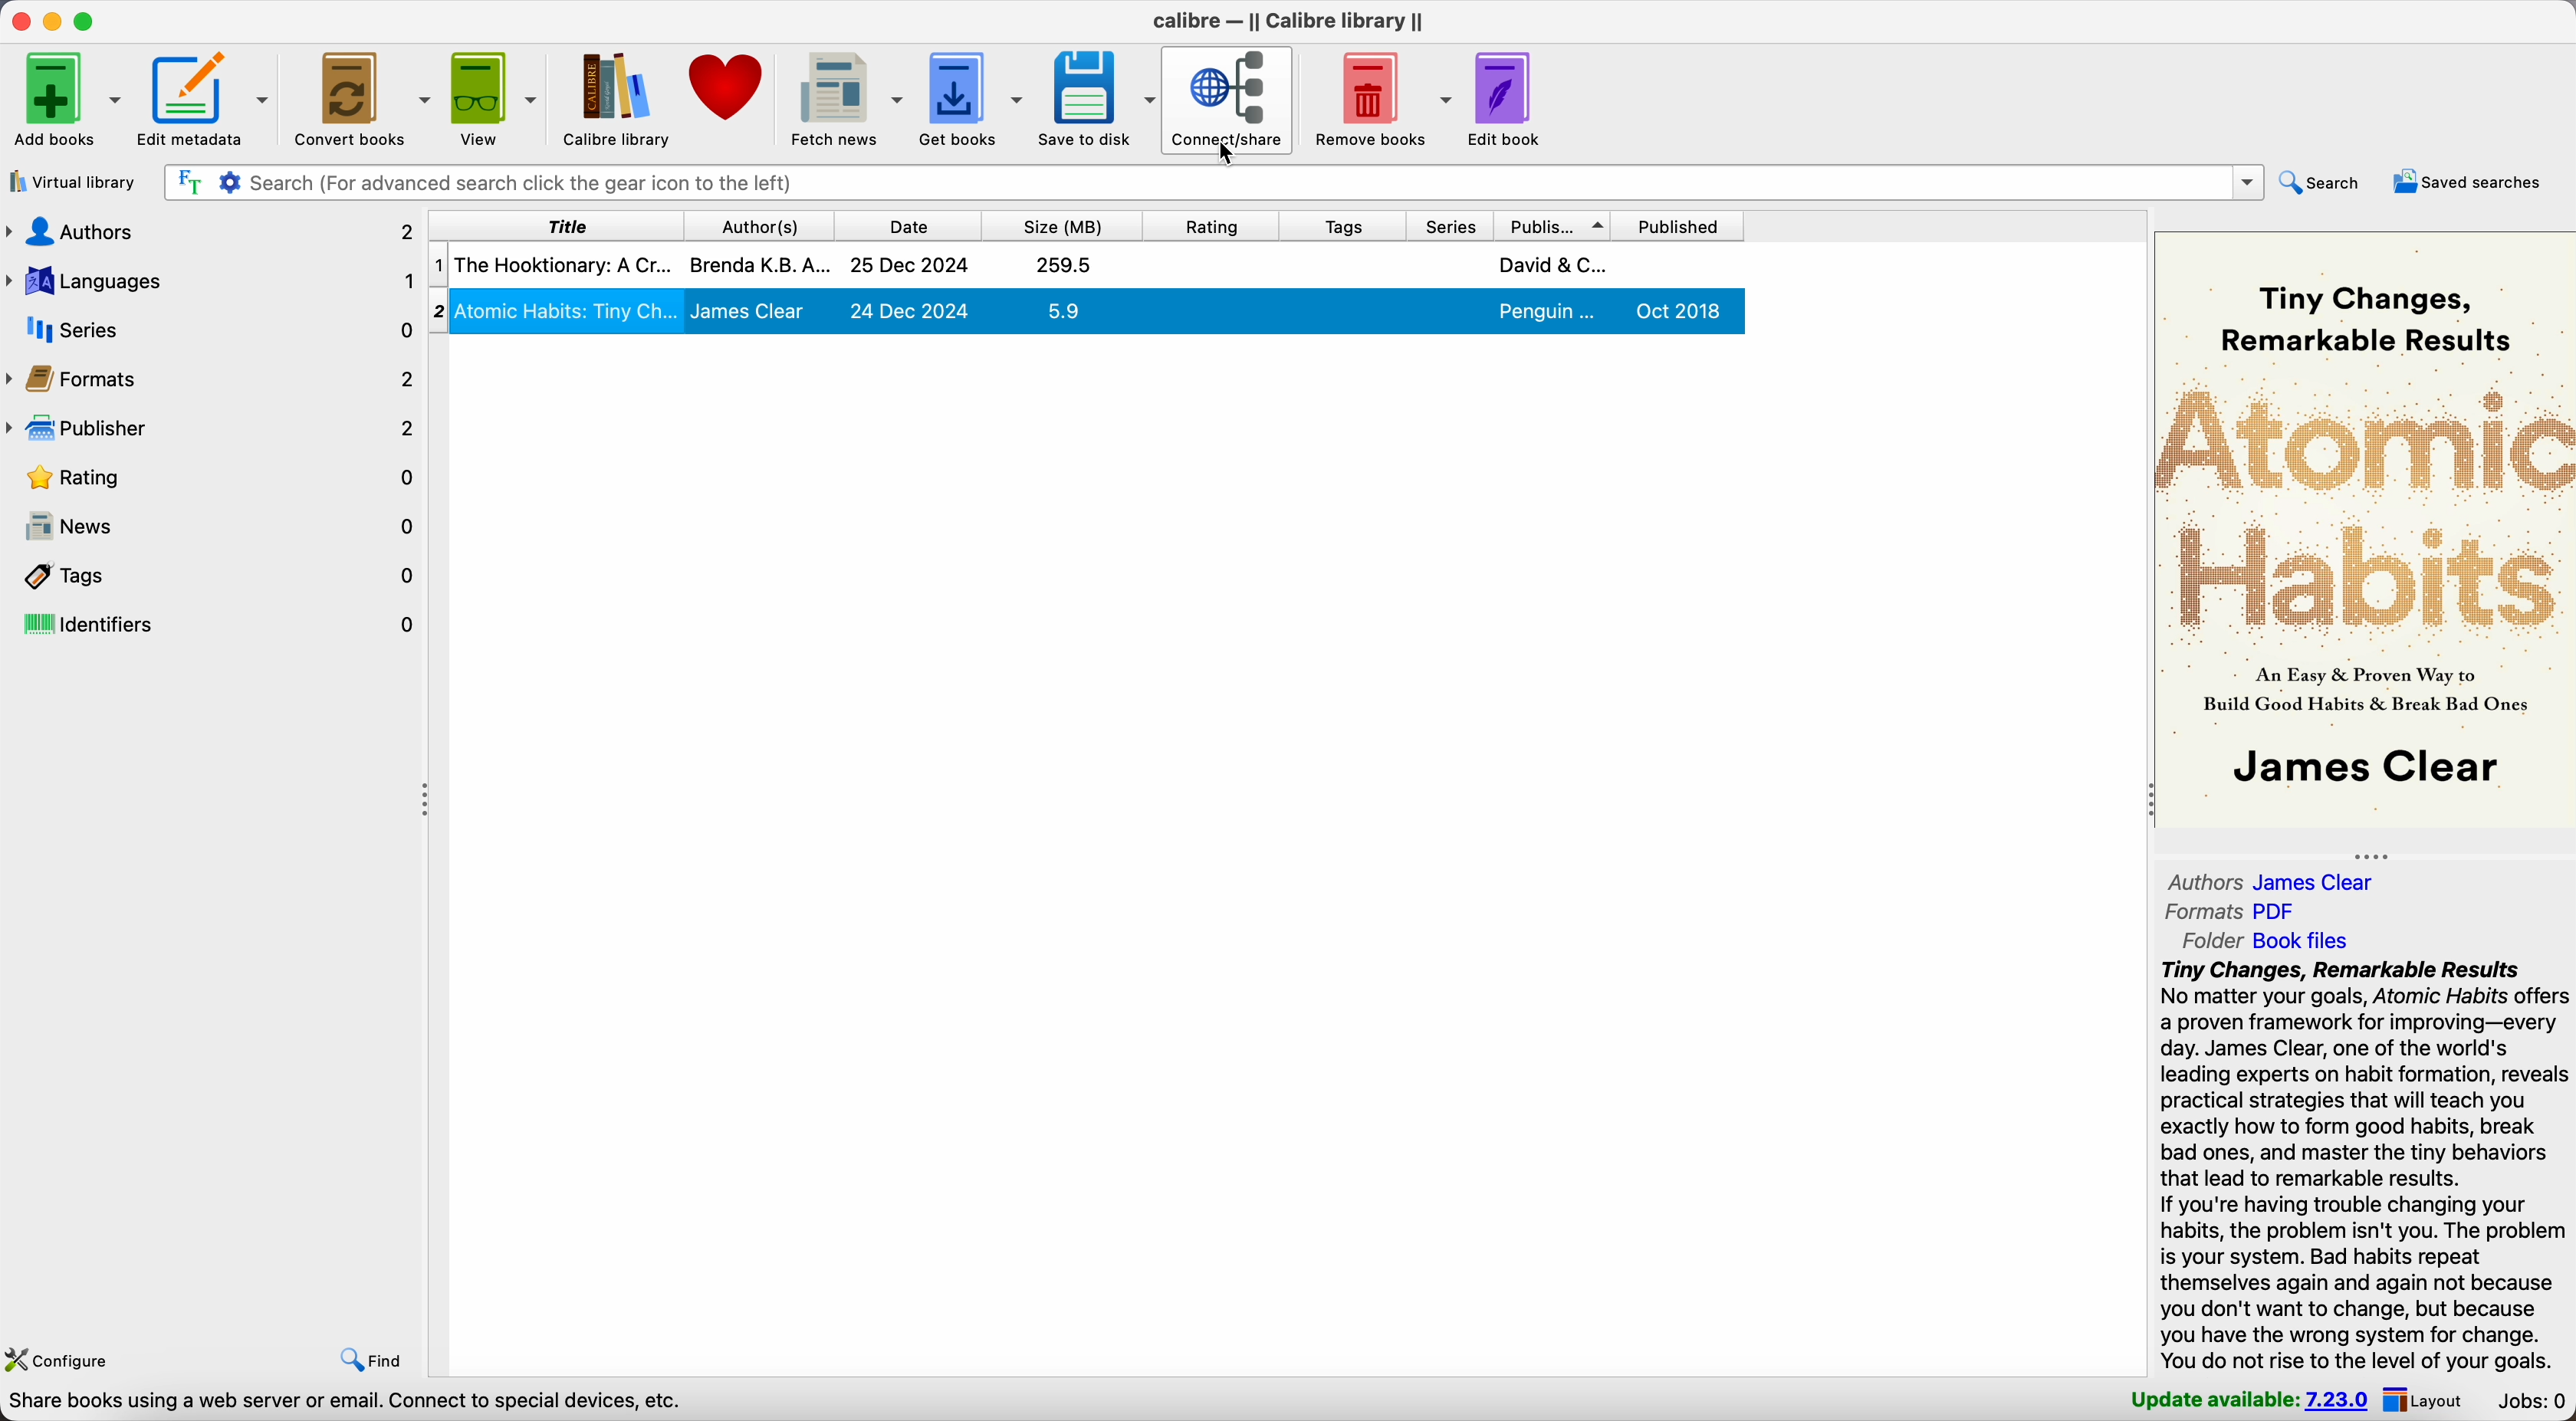 The height and width of the screenshot is (1421, 2576). What do you see at coordinates (1097, 102) in the screenshot?
I see `save to disk` at bounding box center [1097, 102].